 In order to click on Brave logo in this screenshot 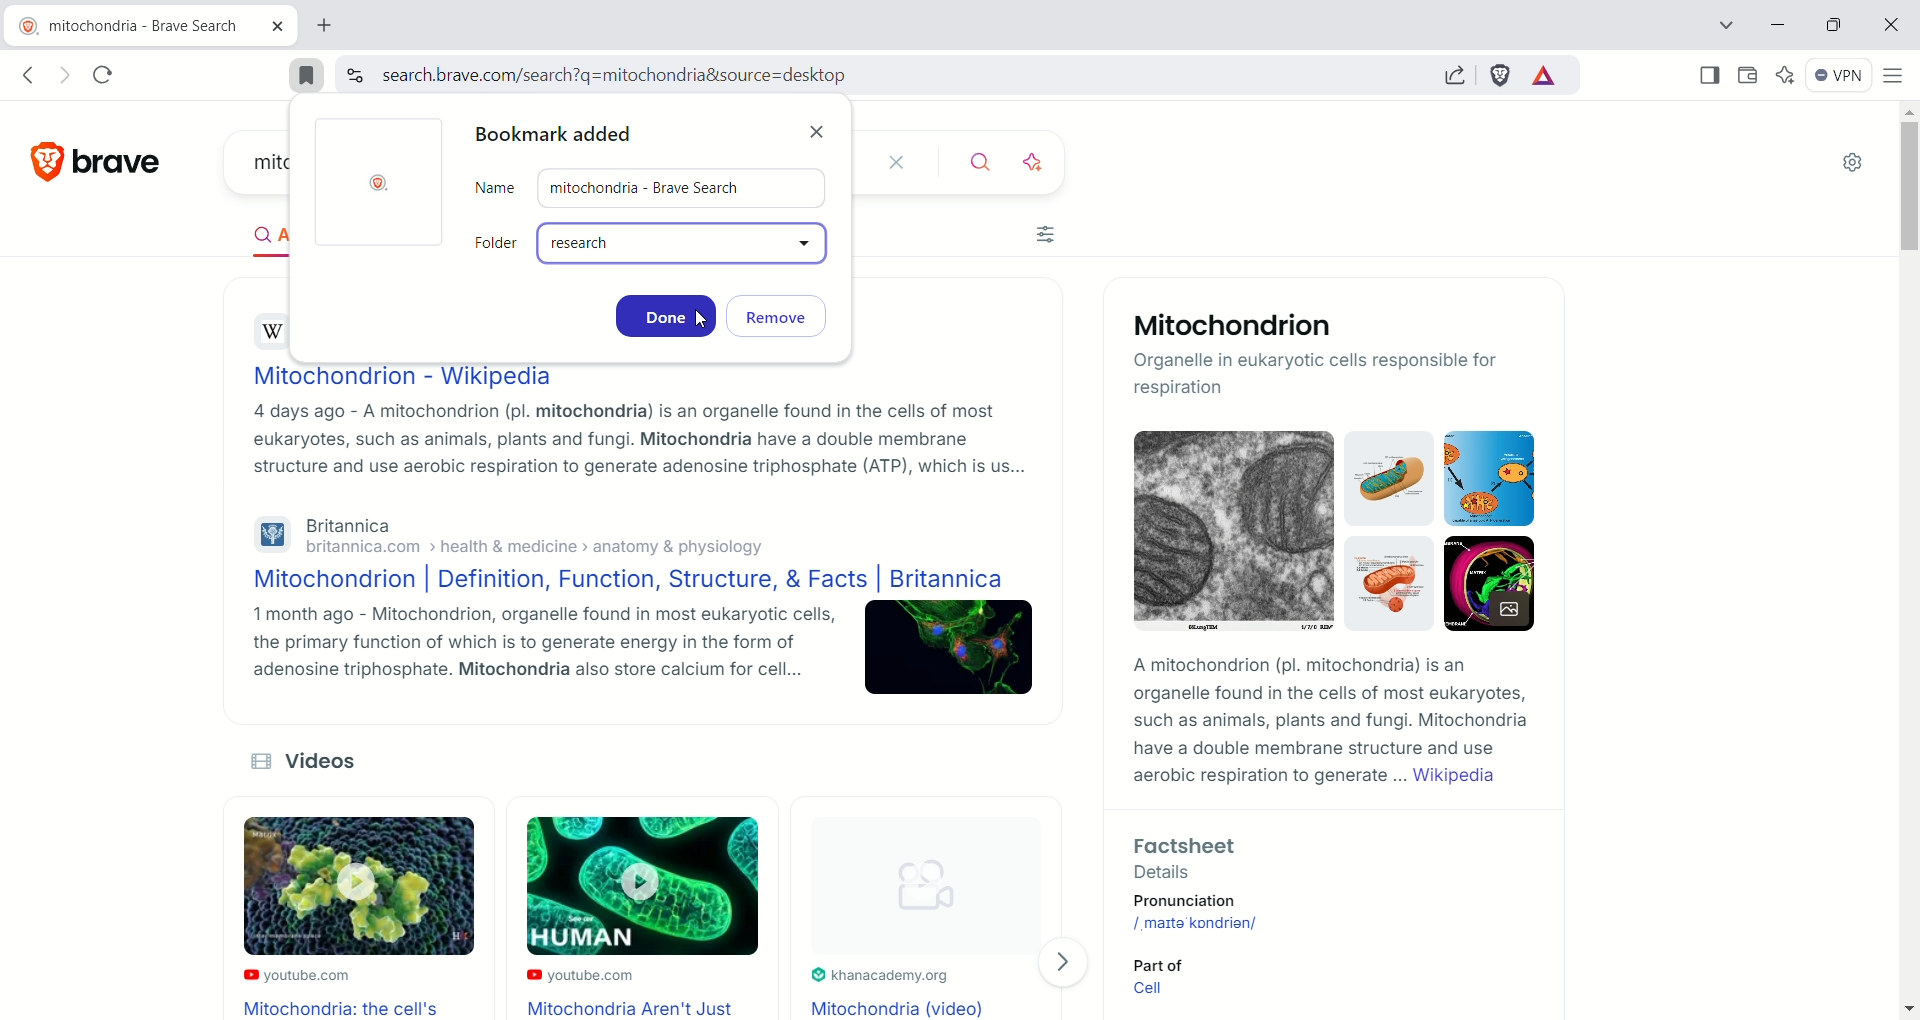, I will do `click(382, 184)`.